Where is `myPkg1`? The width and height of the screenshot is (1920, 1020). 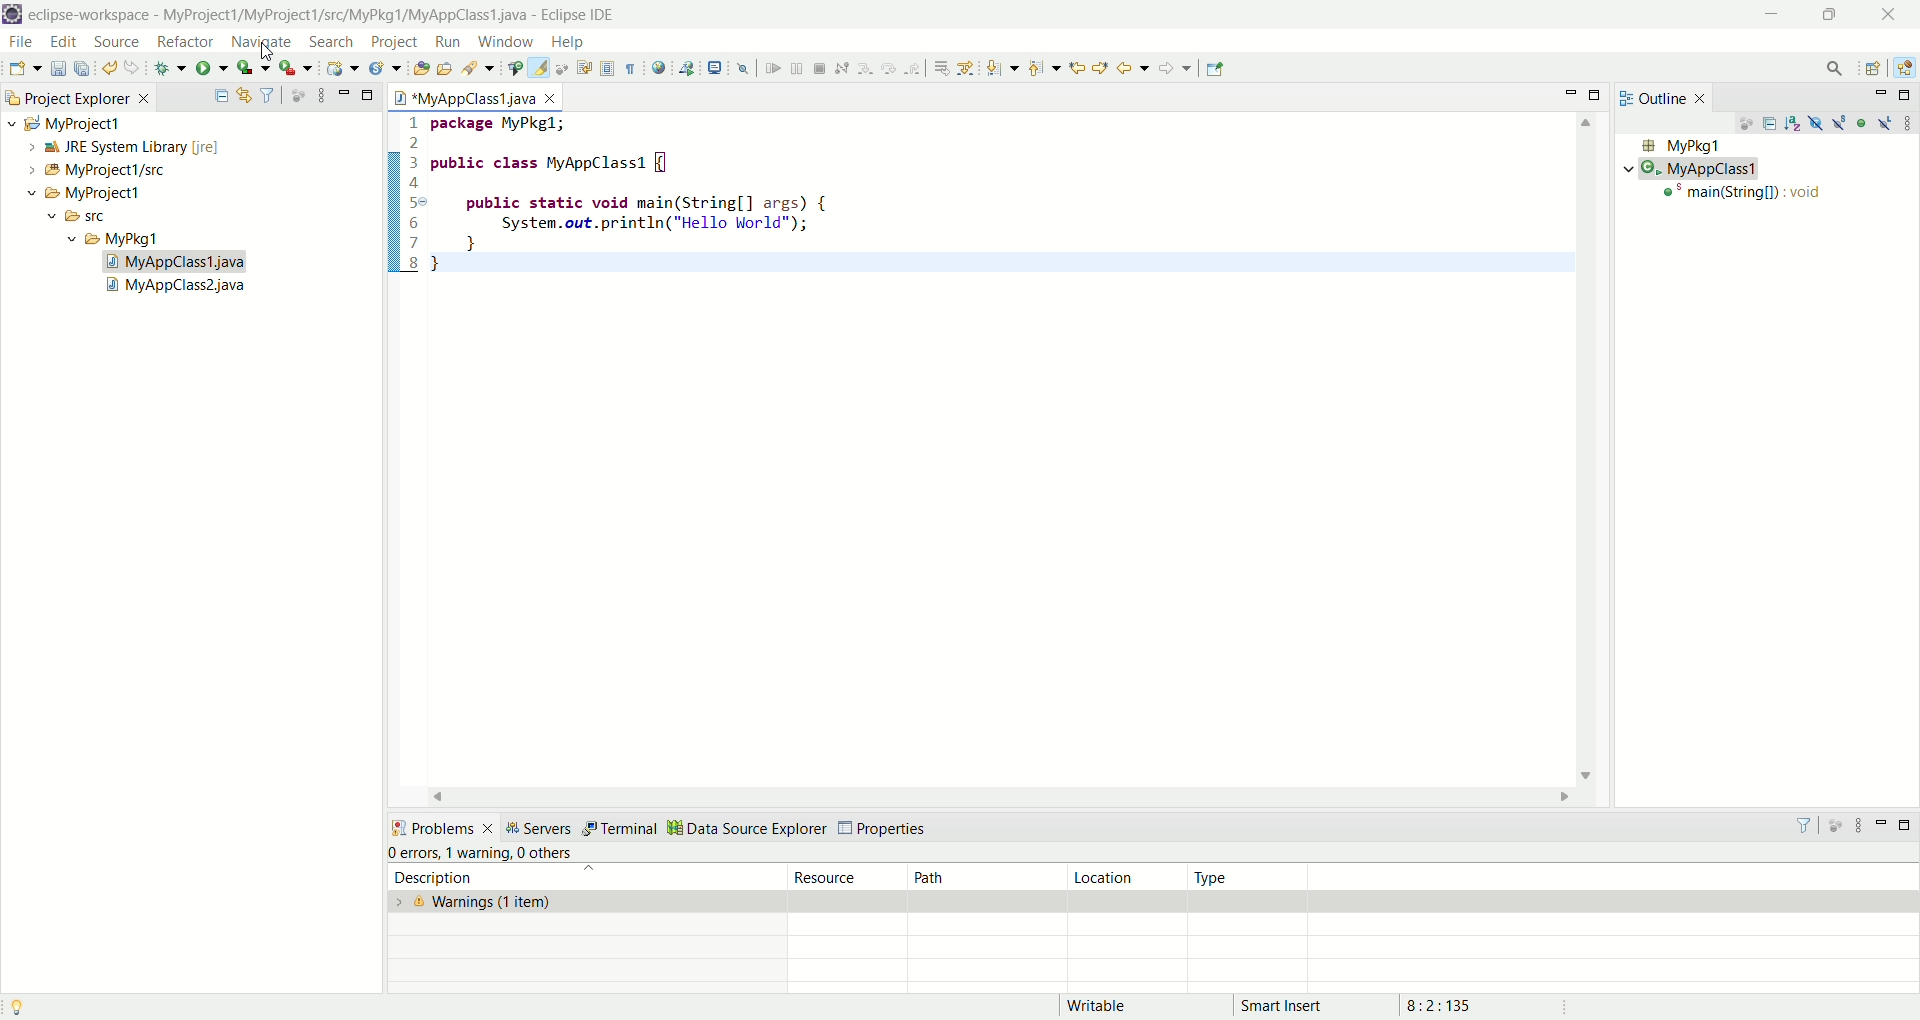
myPkg1 is located at coordinates (1679, 146).